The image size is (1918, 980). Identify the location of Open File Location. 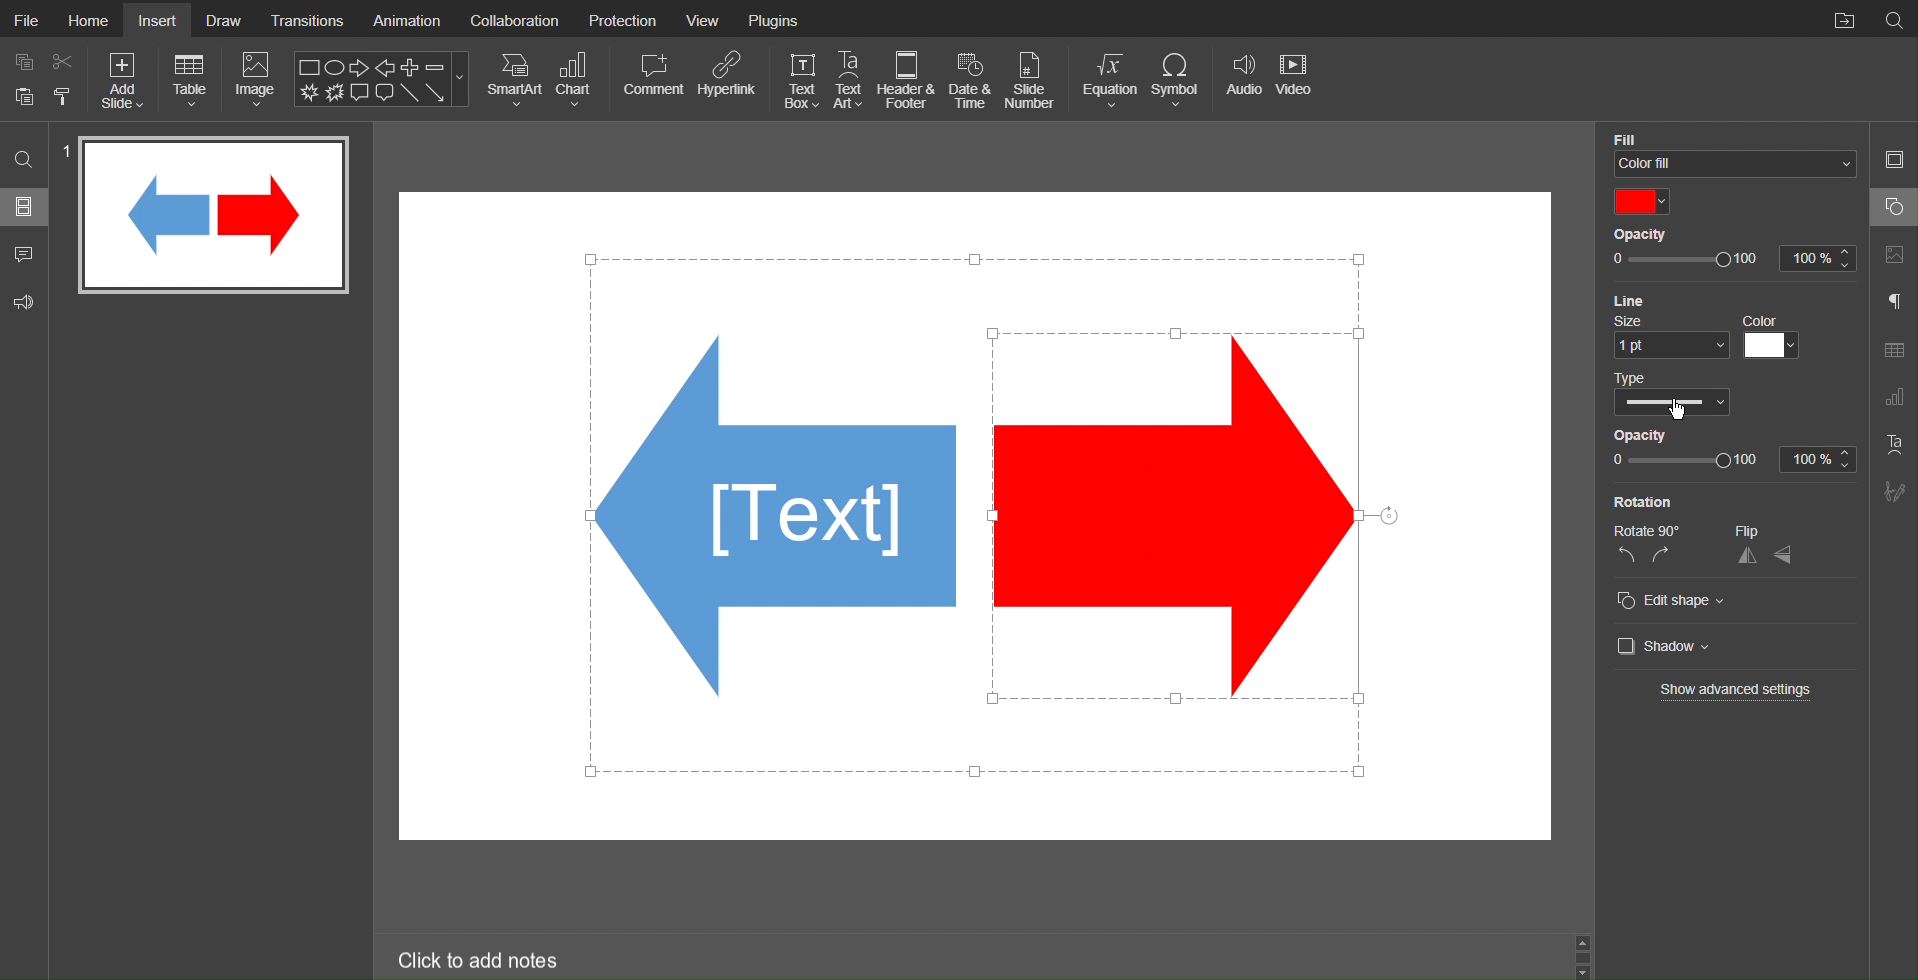
(1839, 17).